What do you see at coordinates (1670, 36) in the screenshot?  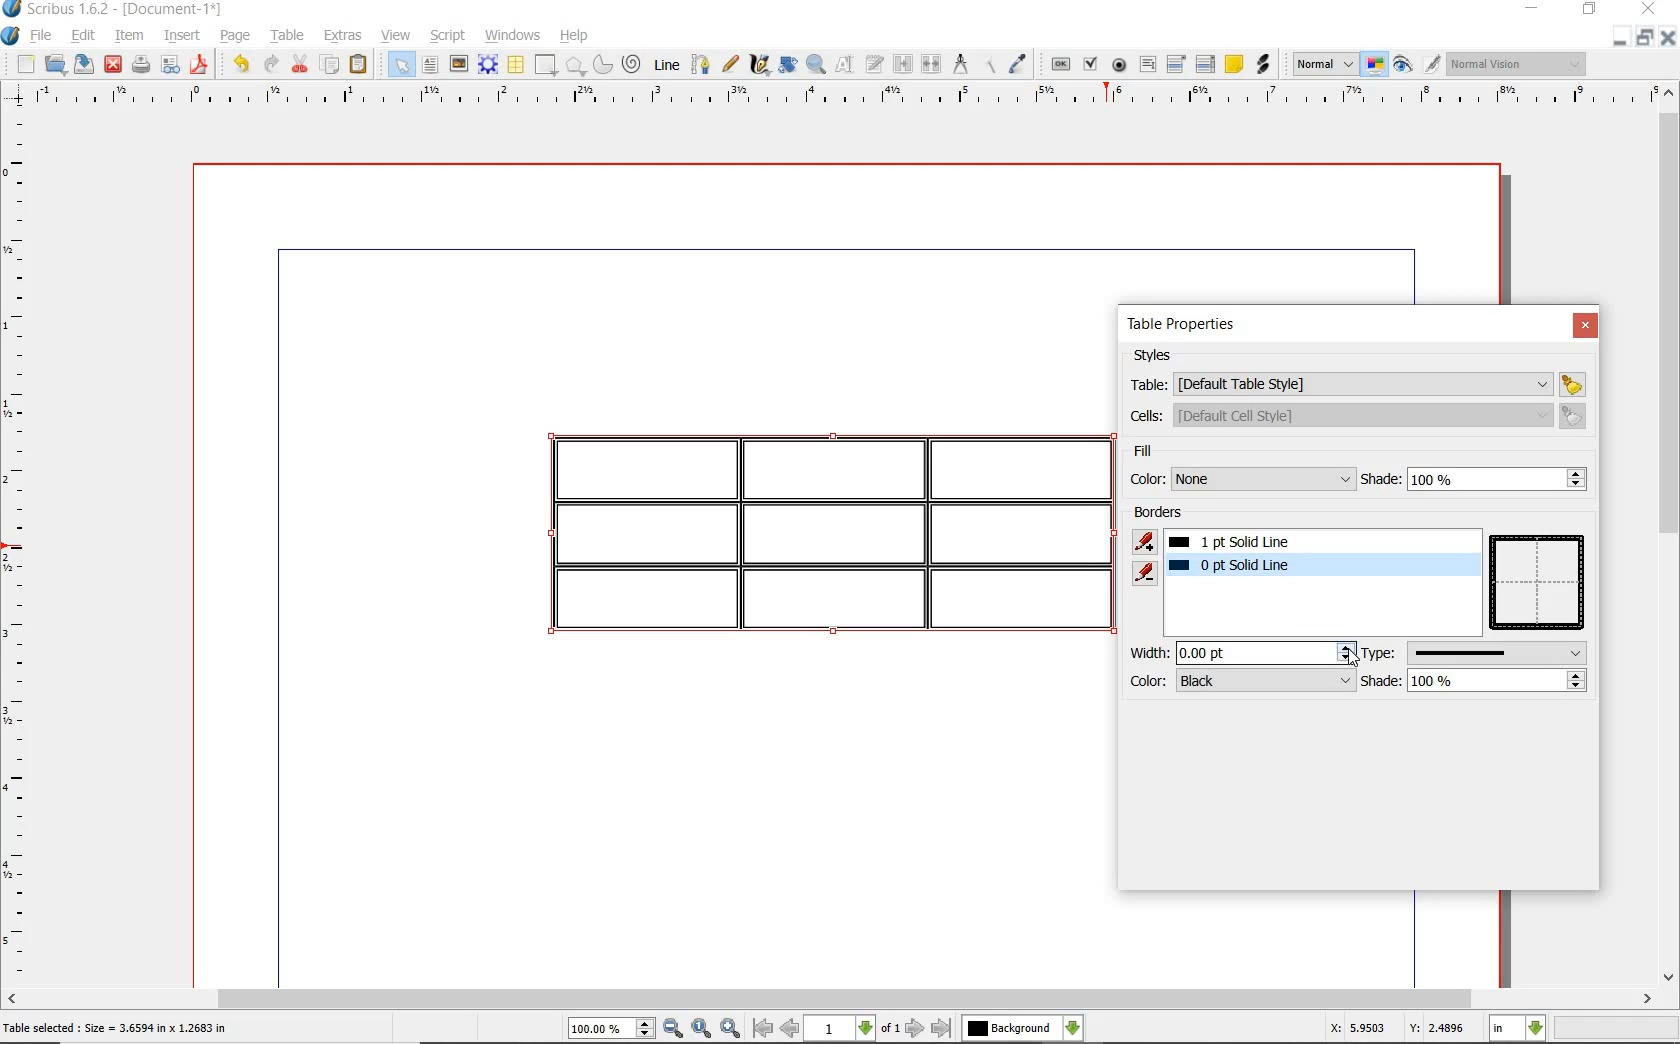 I see `CLOSE` at bounding box center [1670, 36].